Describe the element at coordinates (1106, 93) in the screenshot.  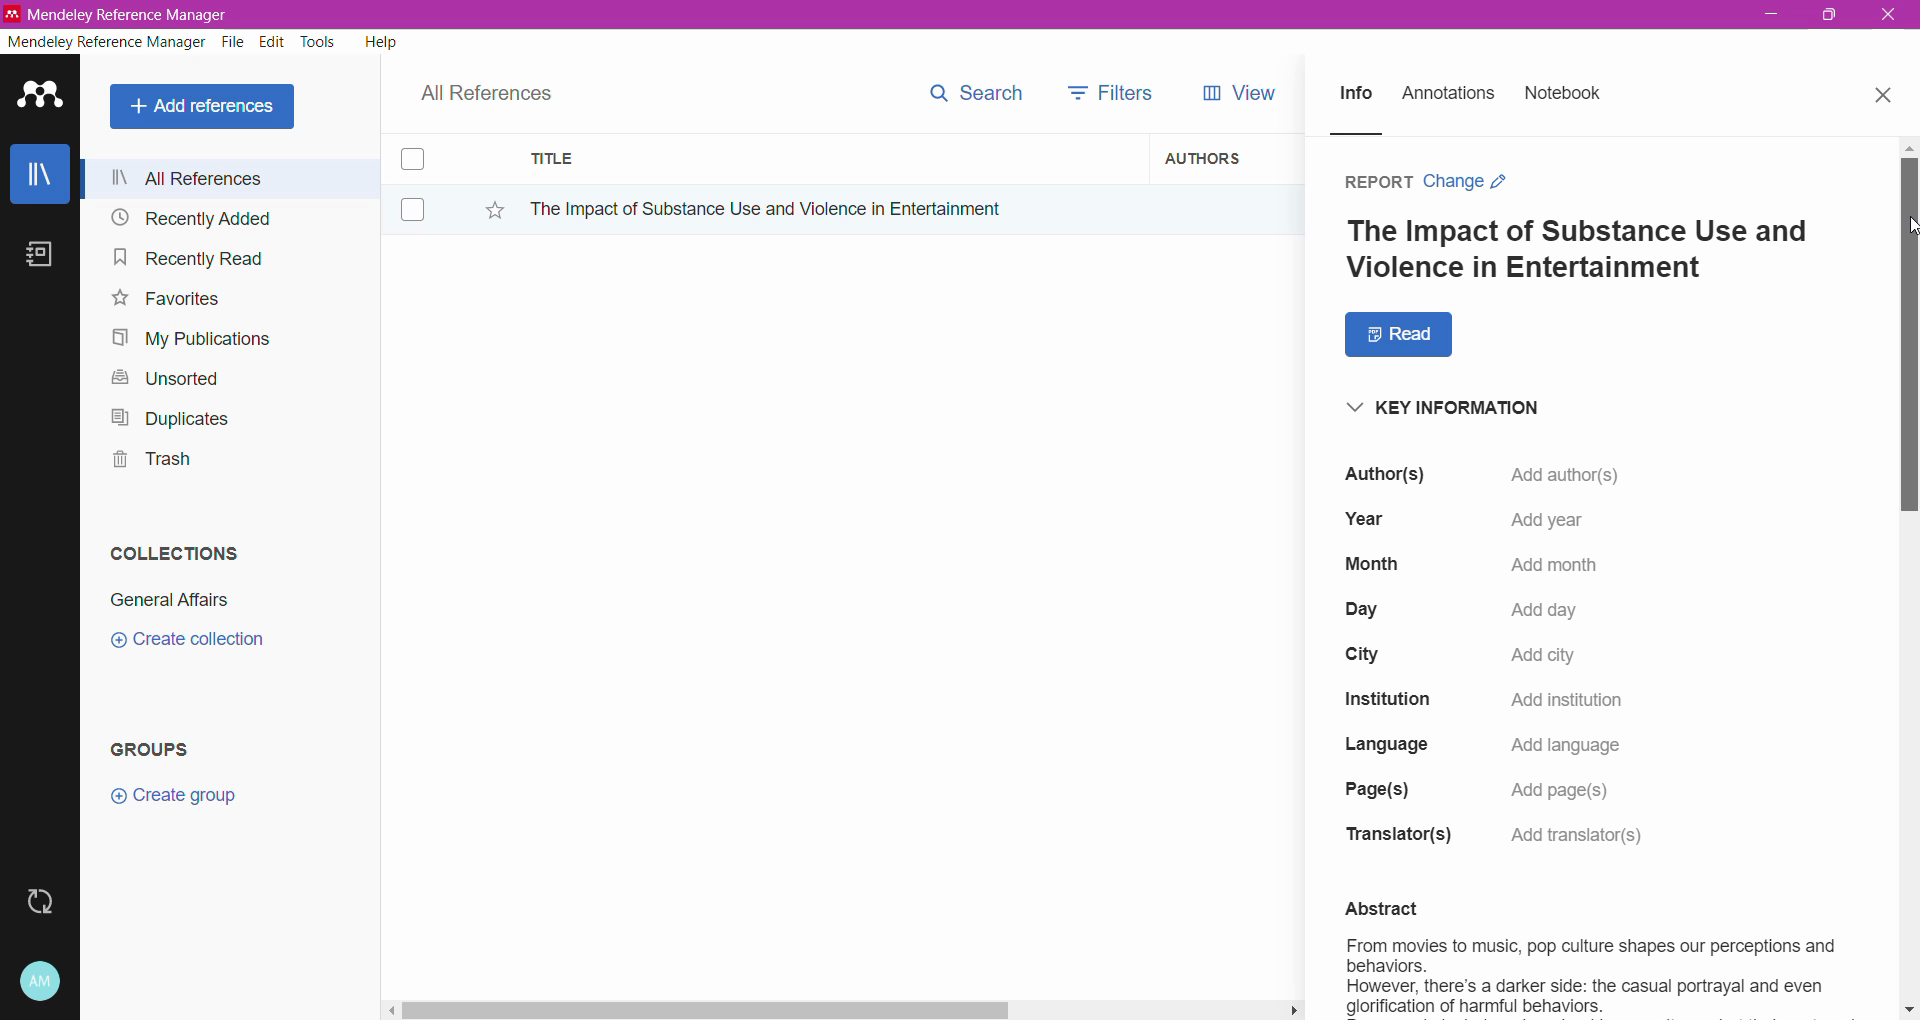
I see `Filters` at that location.